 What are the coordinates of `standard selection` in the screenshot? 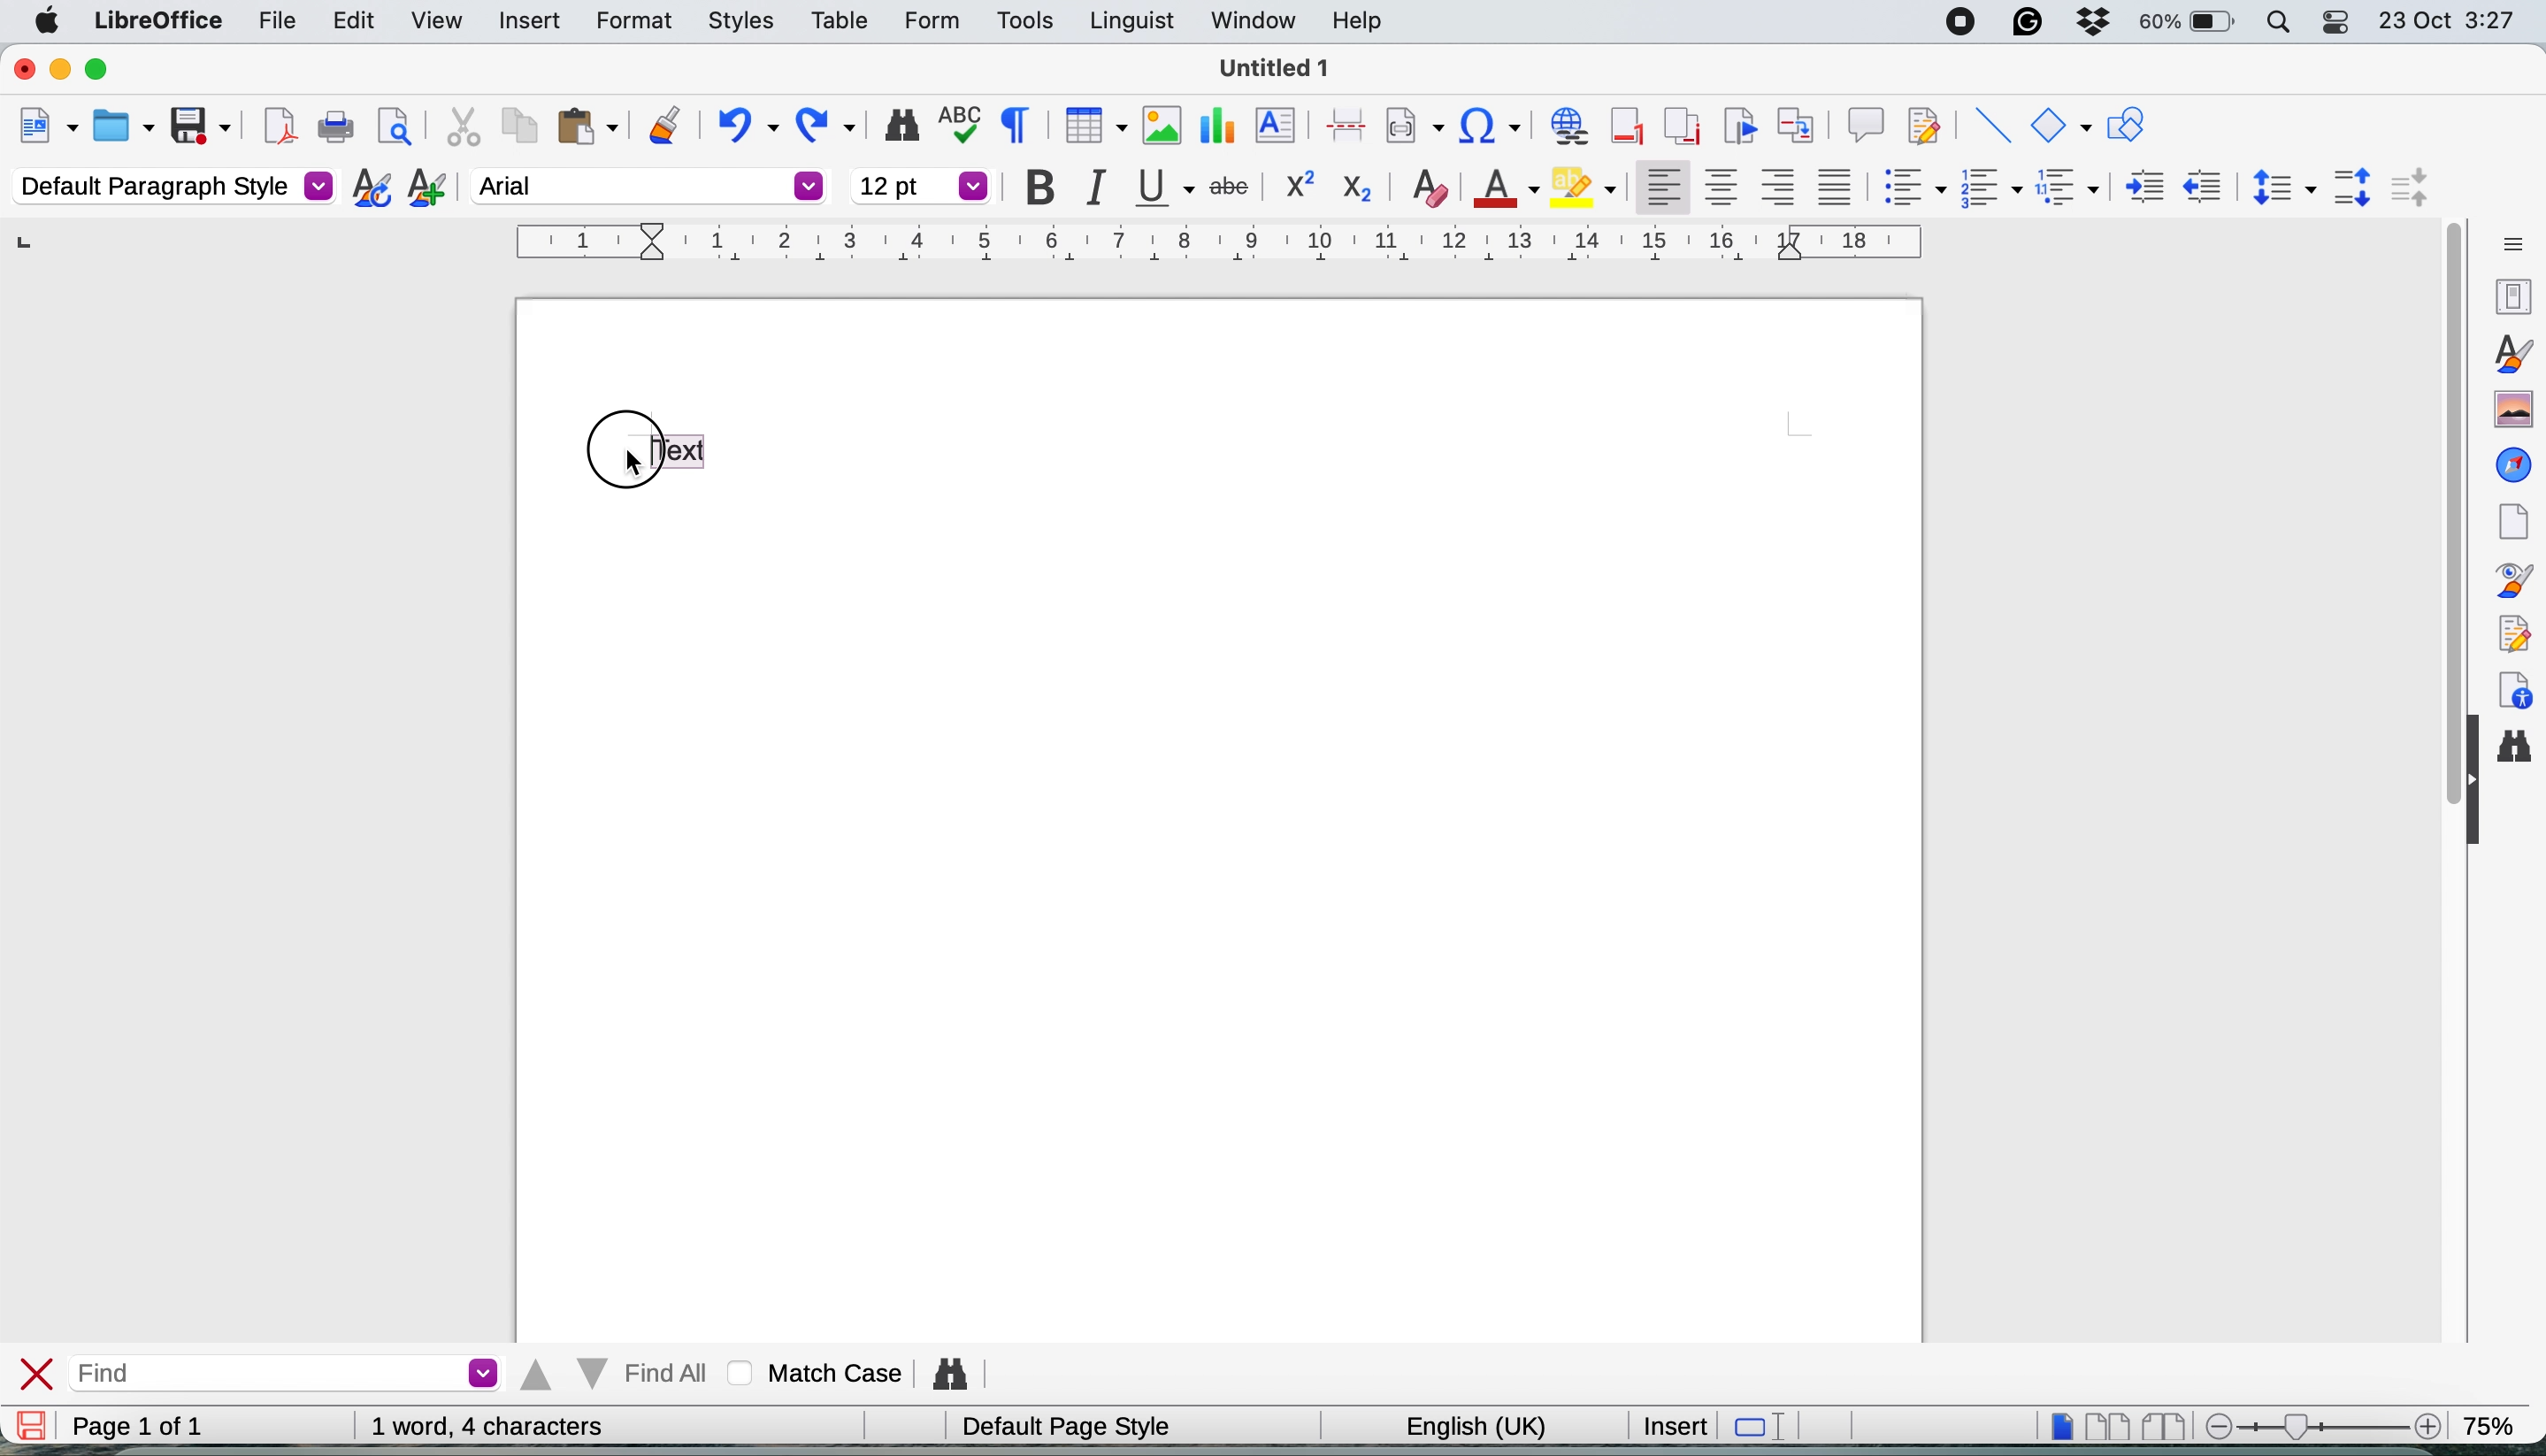 It's located at (1756, 1425).